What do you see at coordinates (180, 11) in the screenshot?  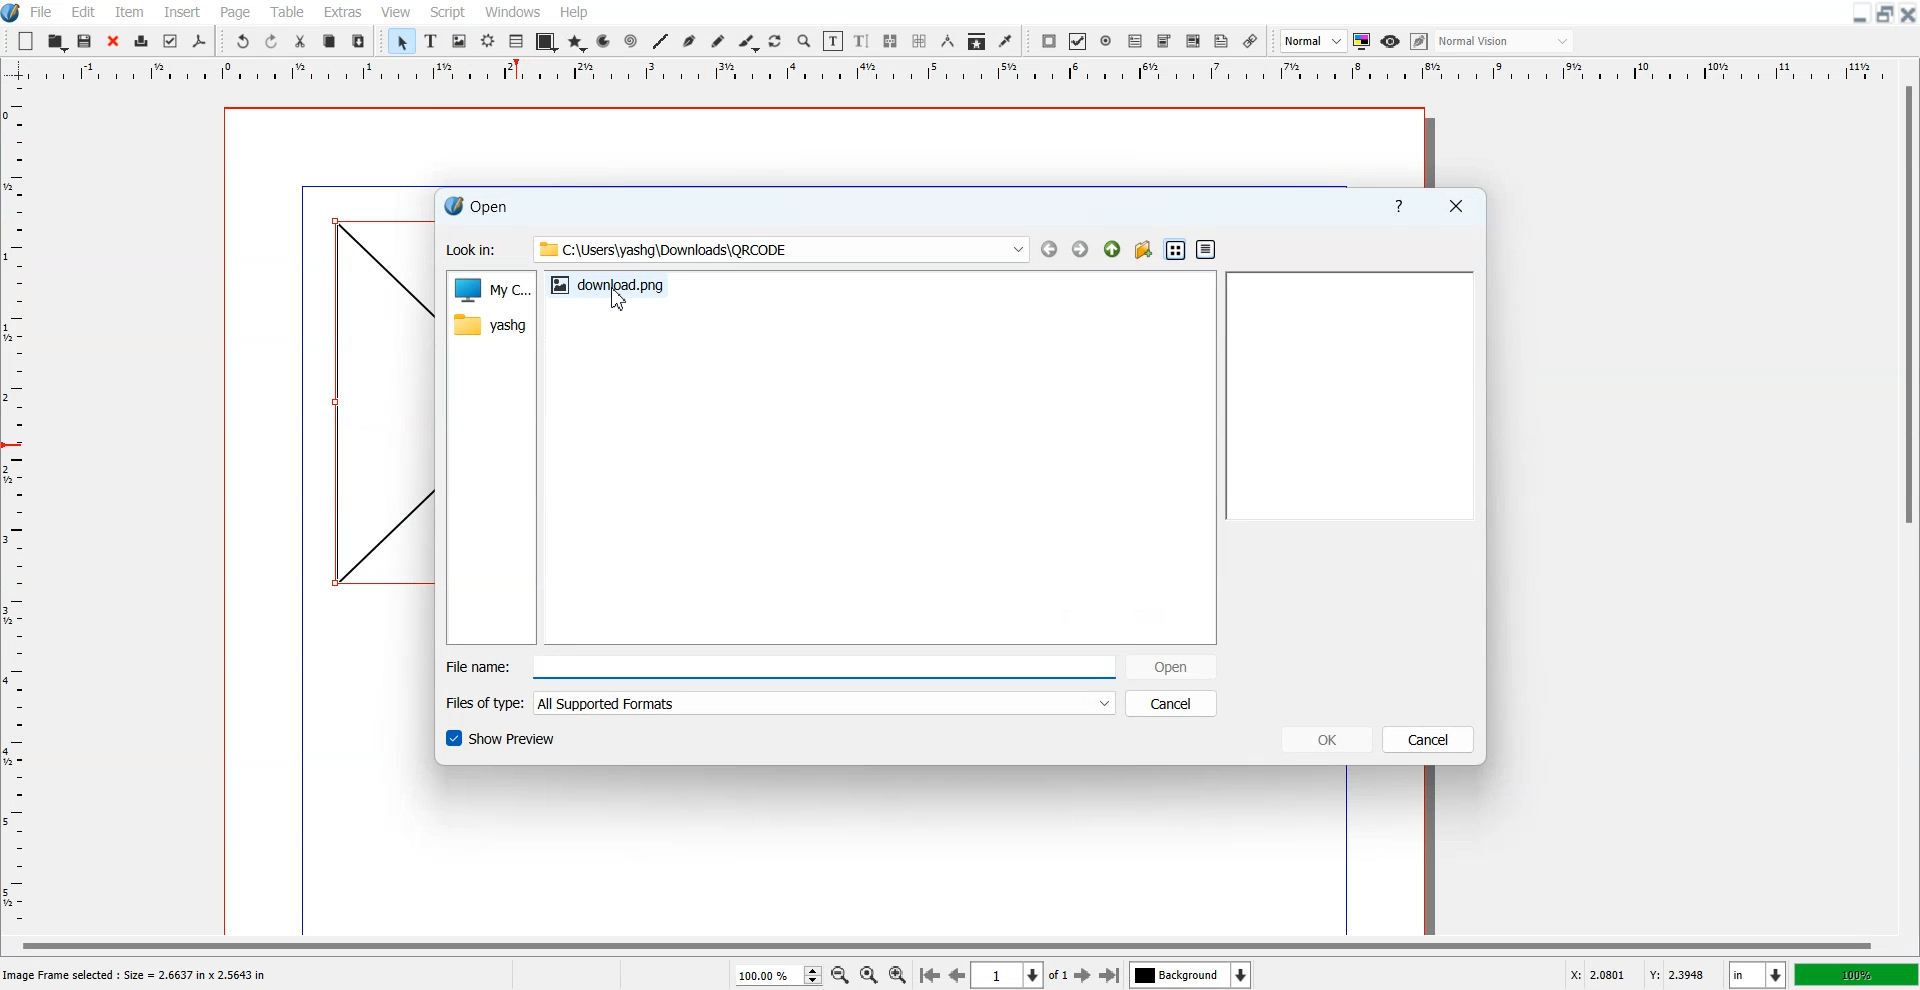 I see `Insert` at bounding box center [180, 11].